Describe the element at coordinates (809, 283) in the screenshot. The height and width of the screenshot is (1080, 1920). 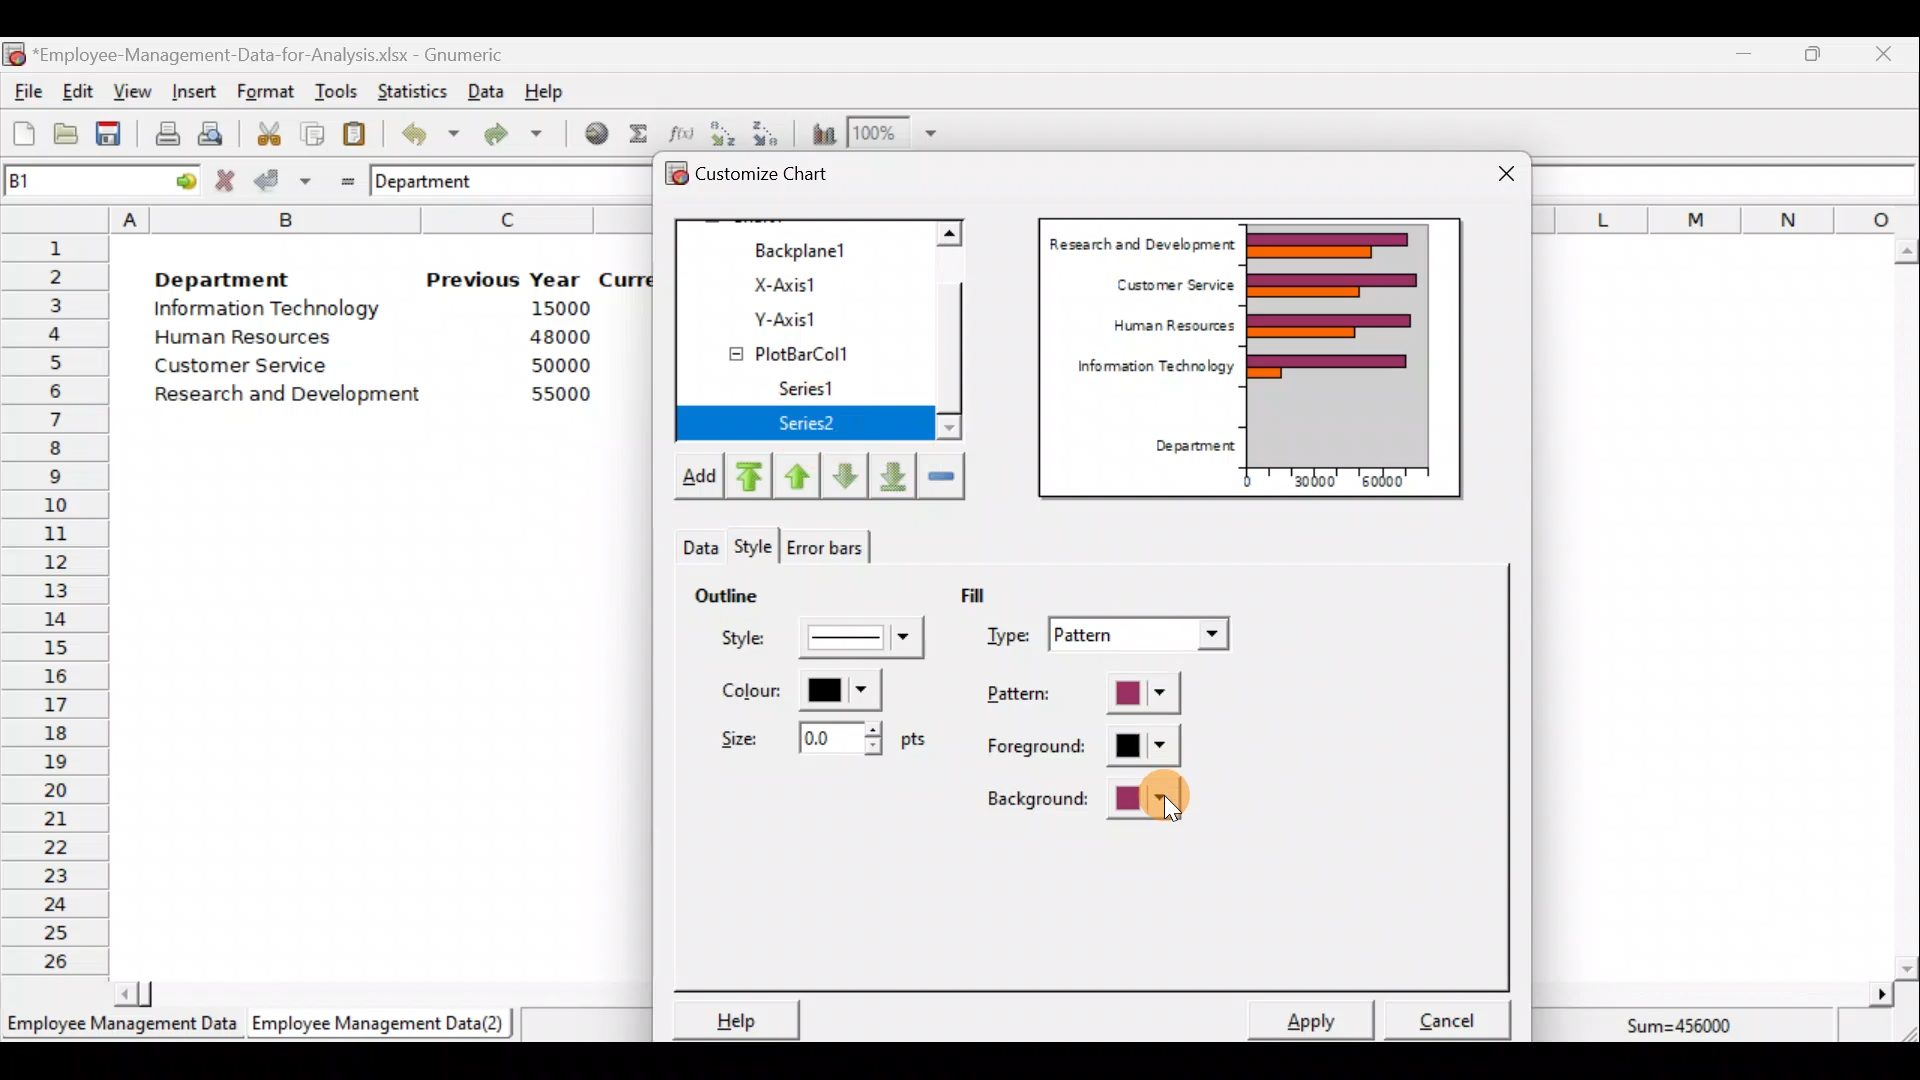
I see `X-axis1` at that location.